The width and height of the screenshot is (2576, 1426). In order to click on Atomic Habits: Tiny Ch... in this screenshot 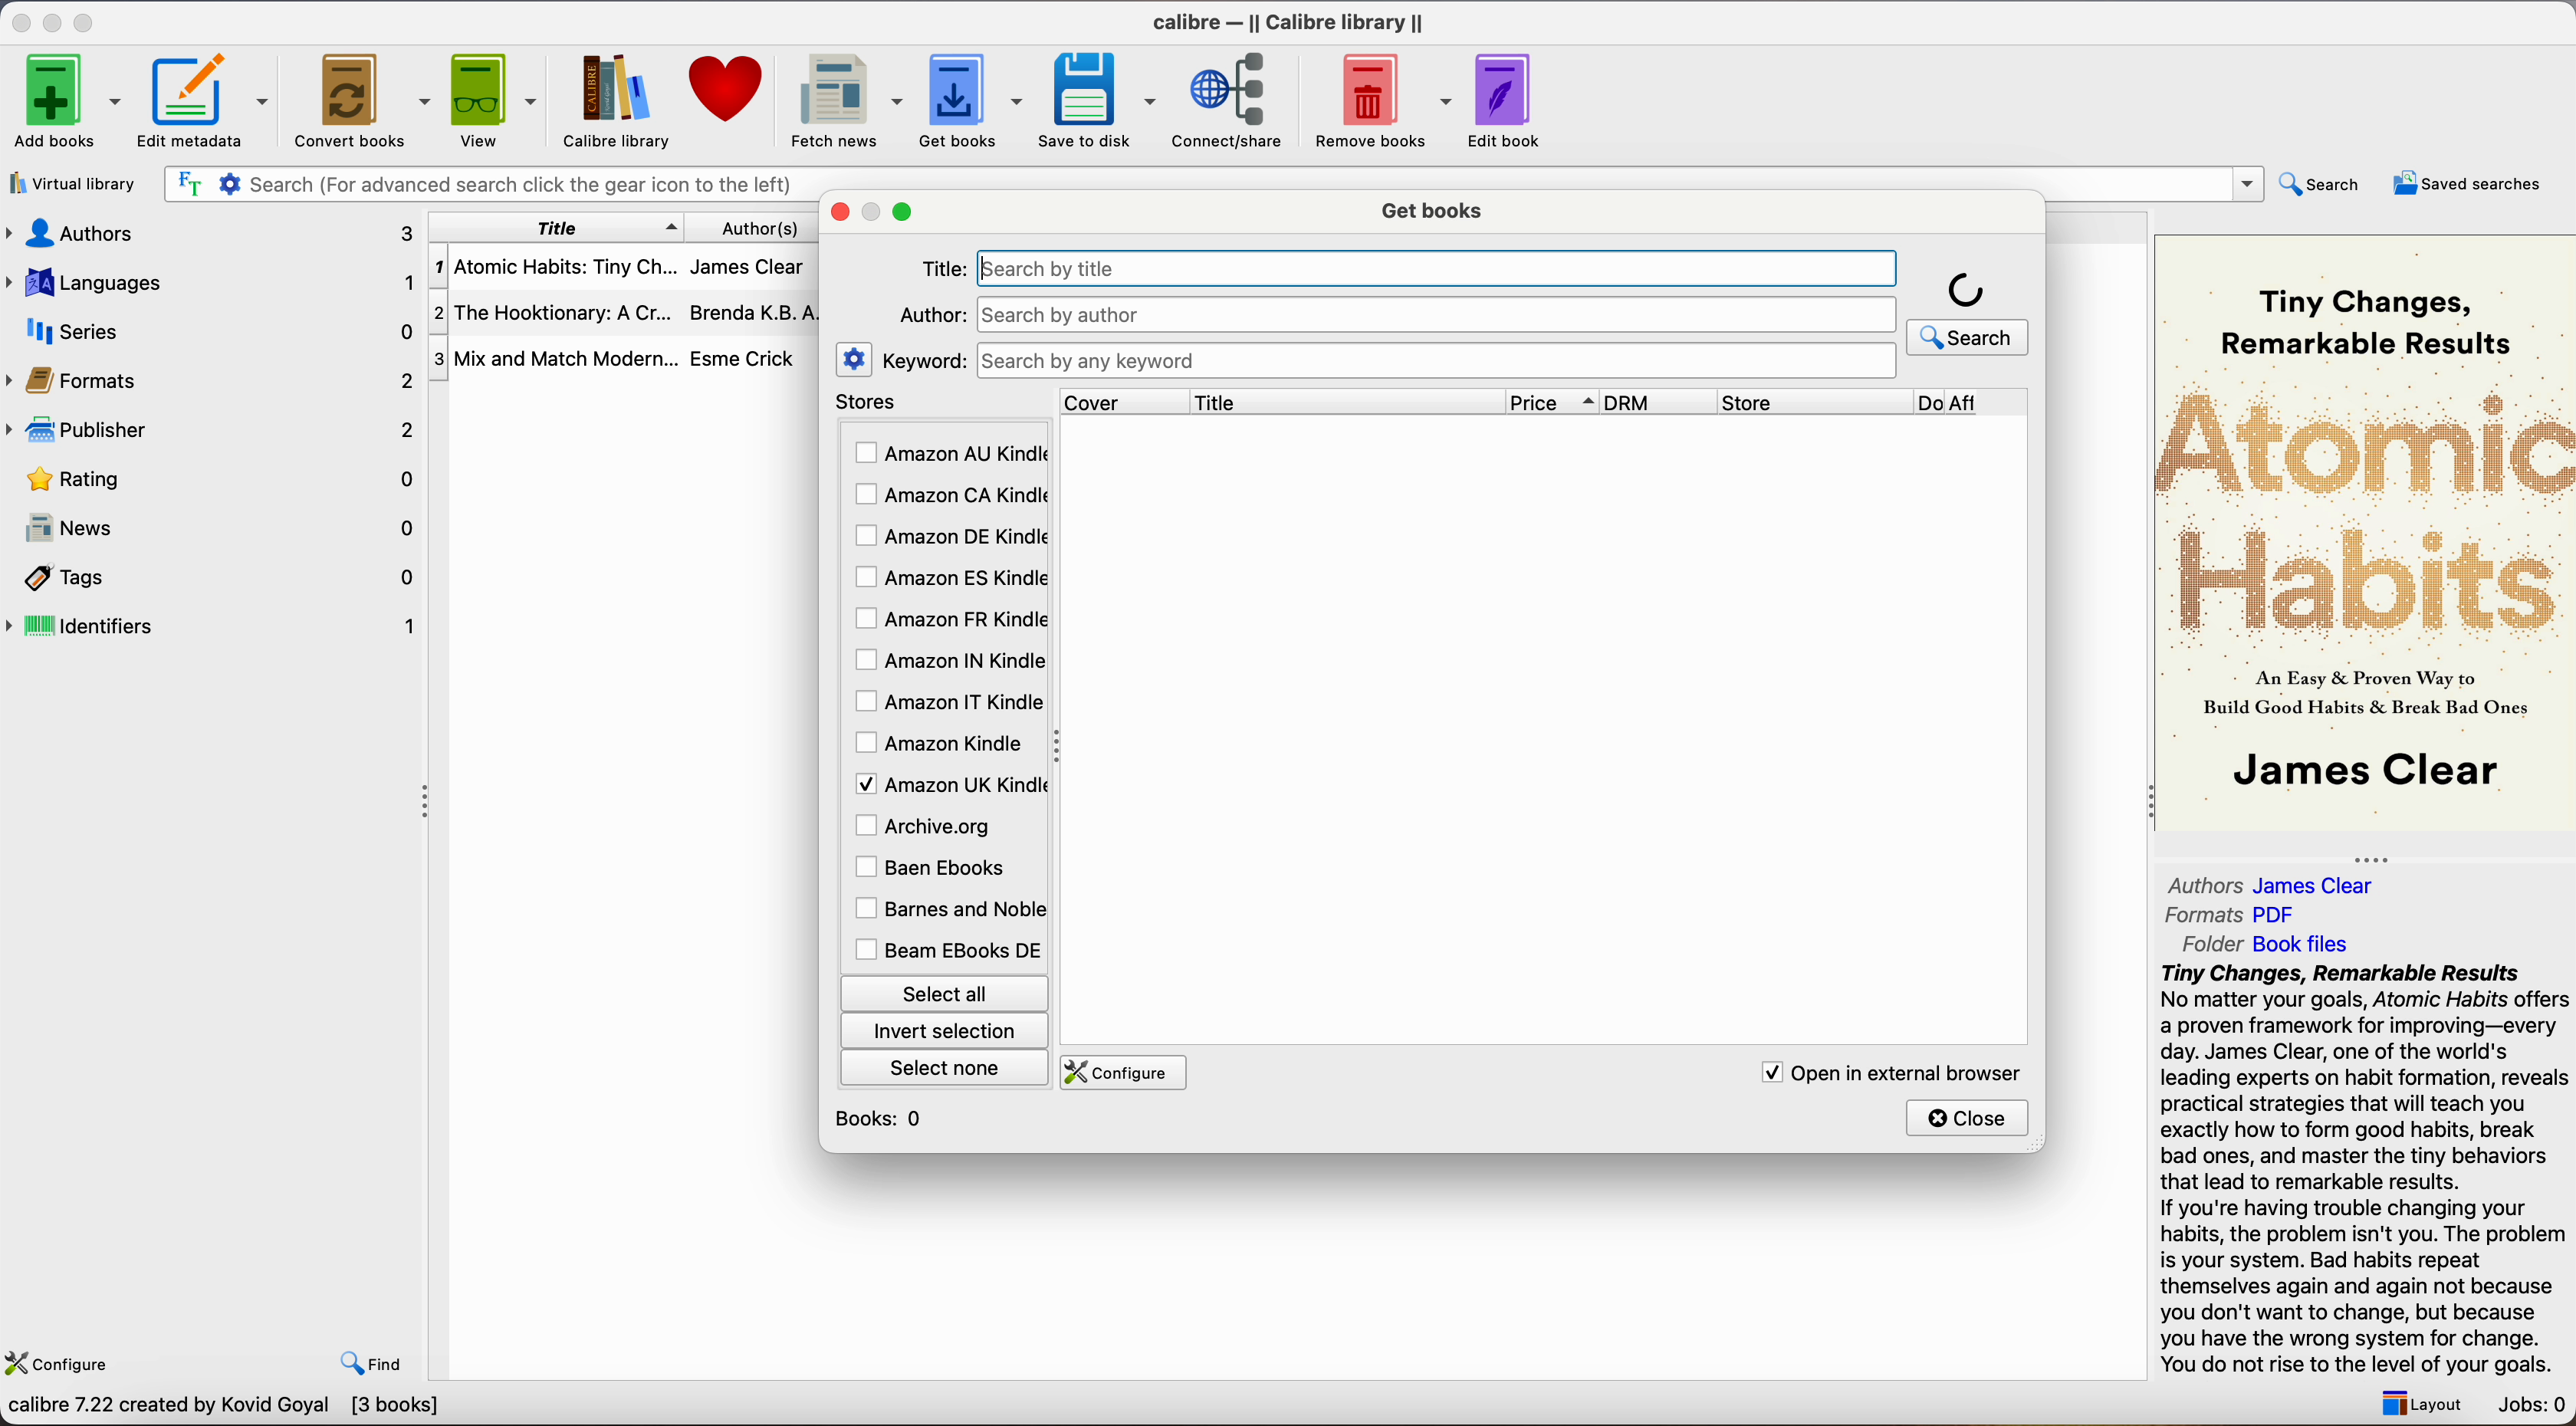, I will do `click(554, 268)`.